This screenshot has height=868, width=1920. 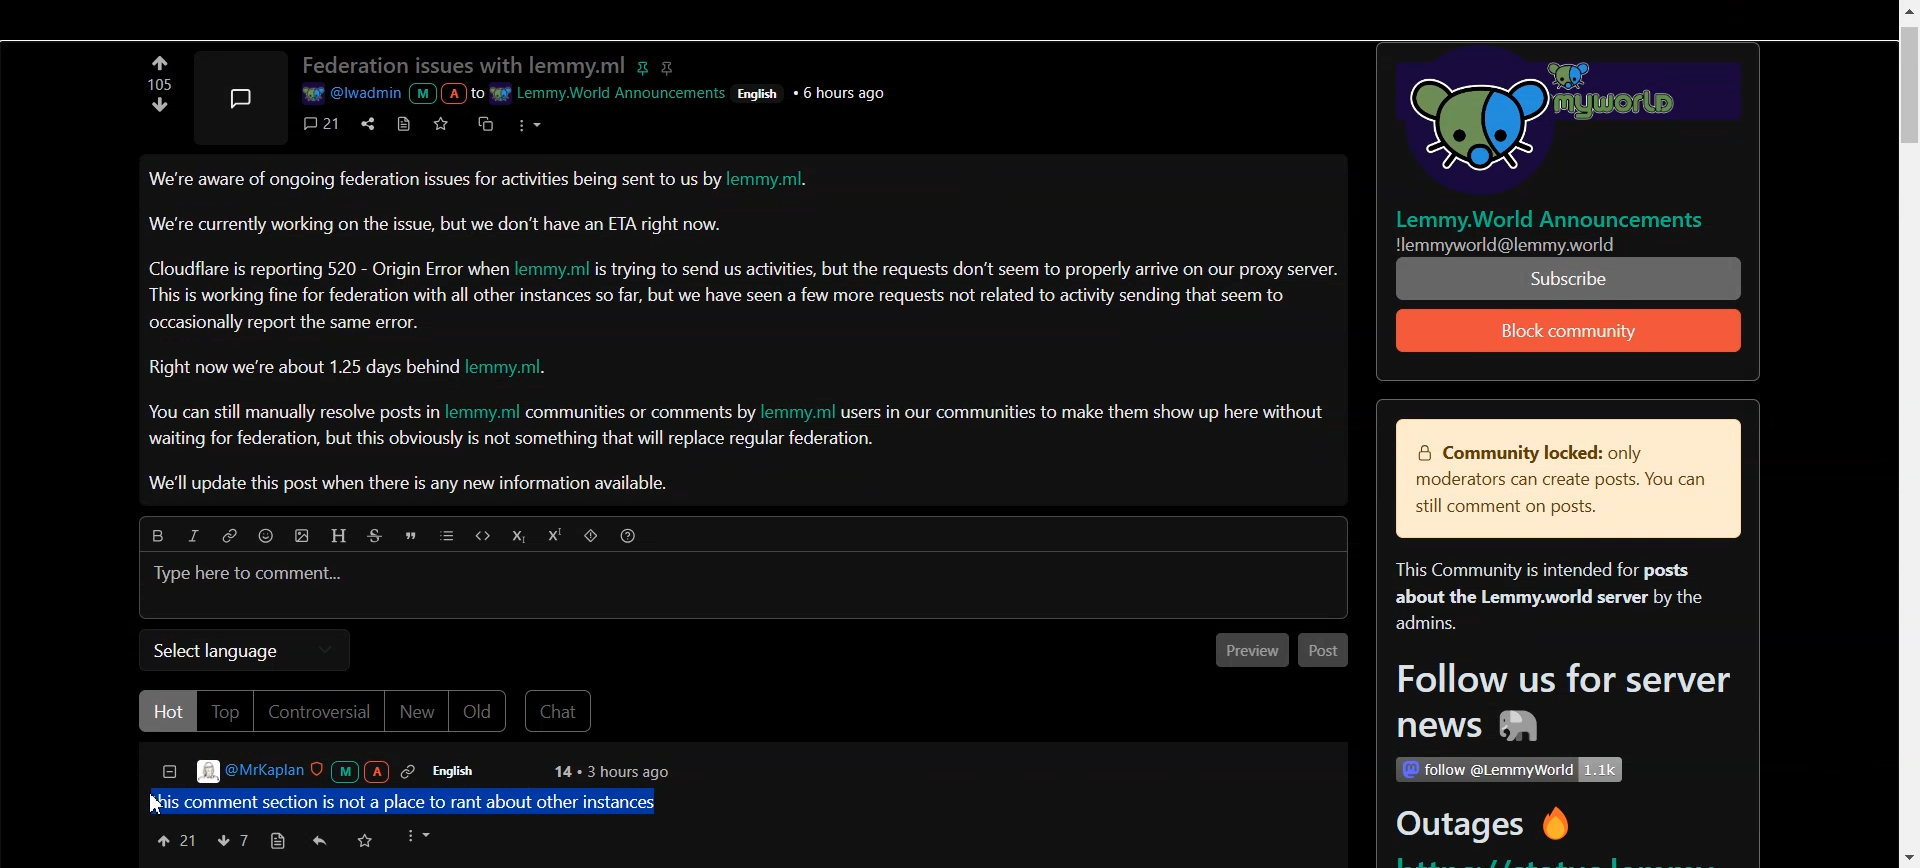 I want to click on this comment section is not a place to rant about other instances, so click(x=405, y=801).